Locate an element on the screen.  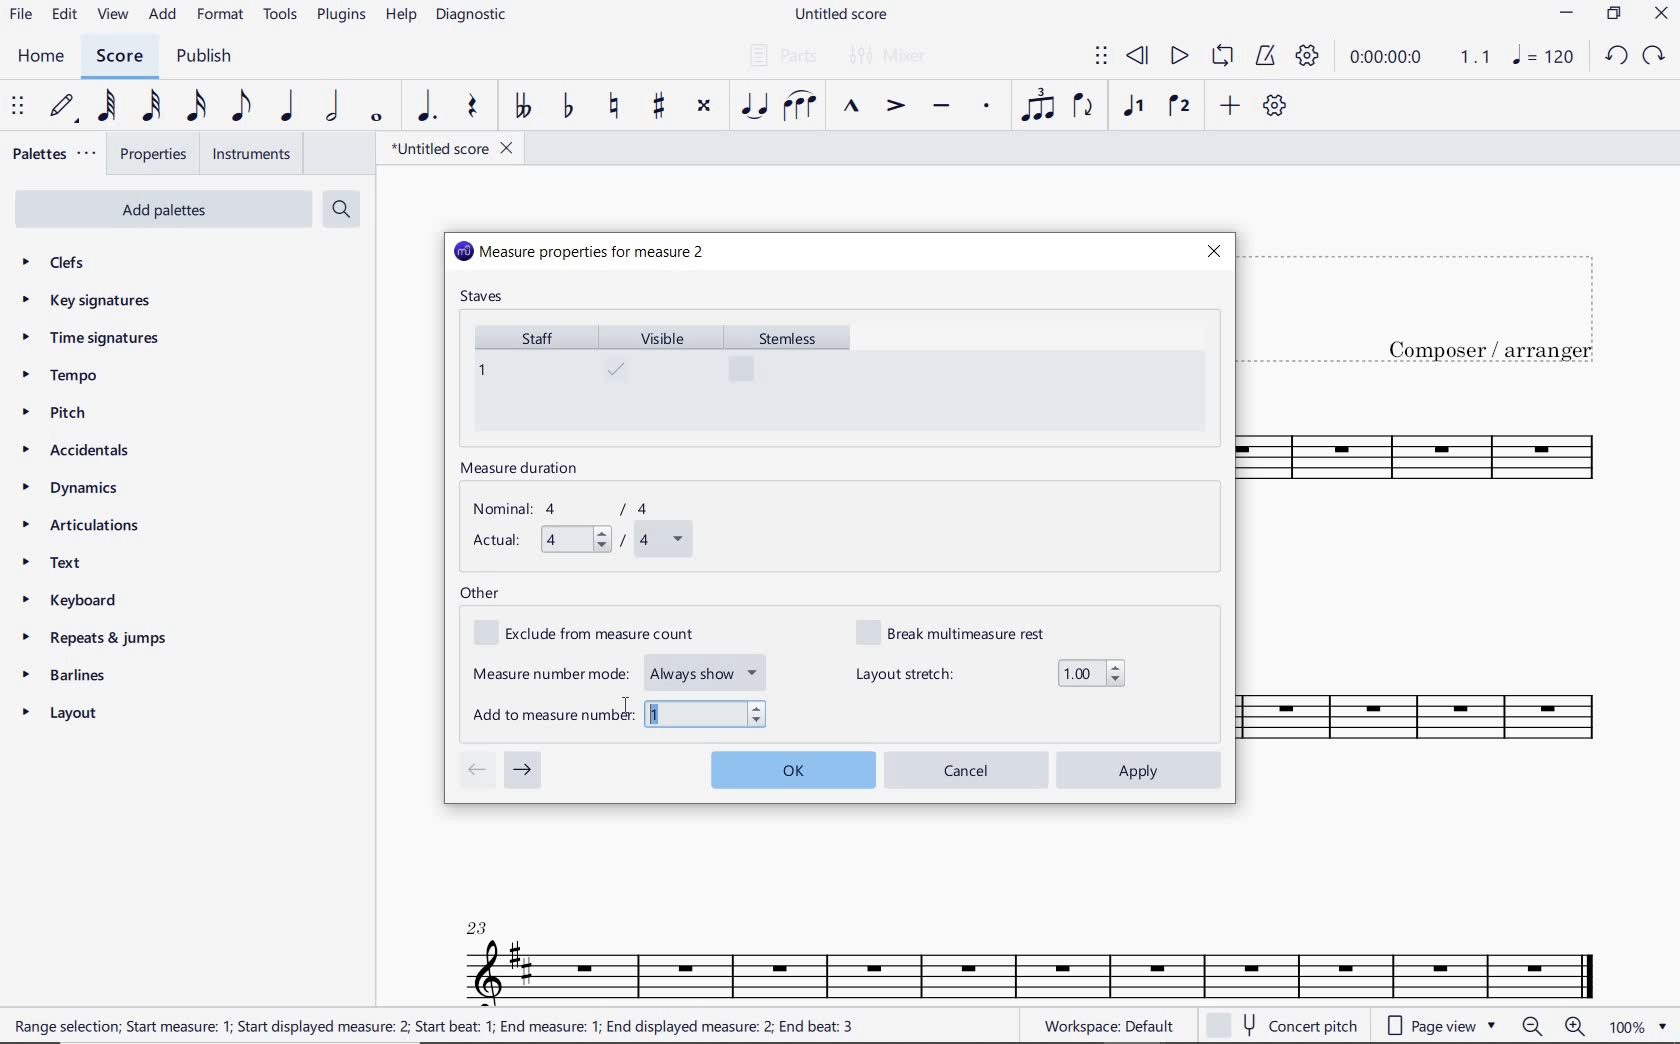
HALF NOTE is located at coordinates (334, 107).